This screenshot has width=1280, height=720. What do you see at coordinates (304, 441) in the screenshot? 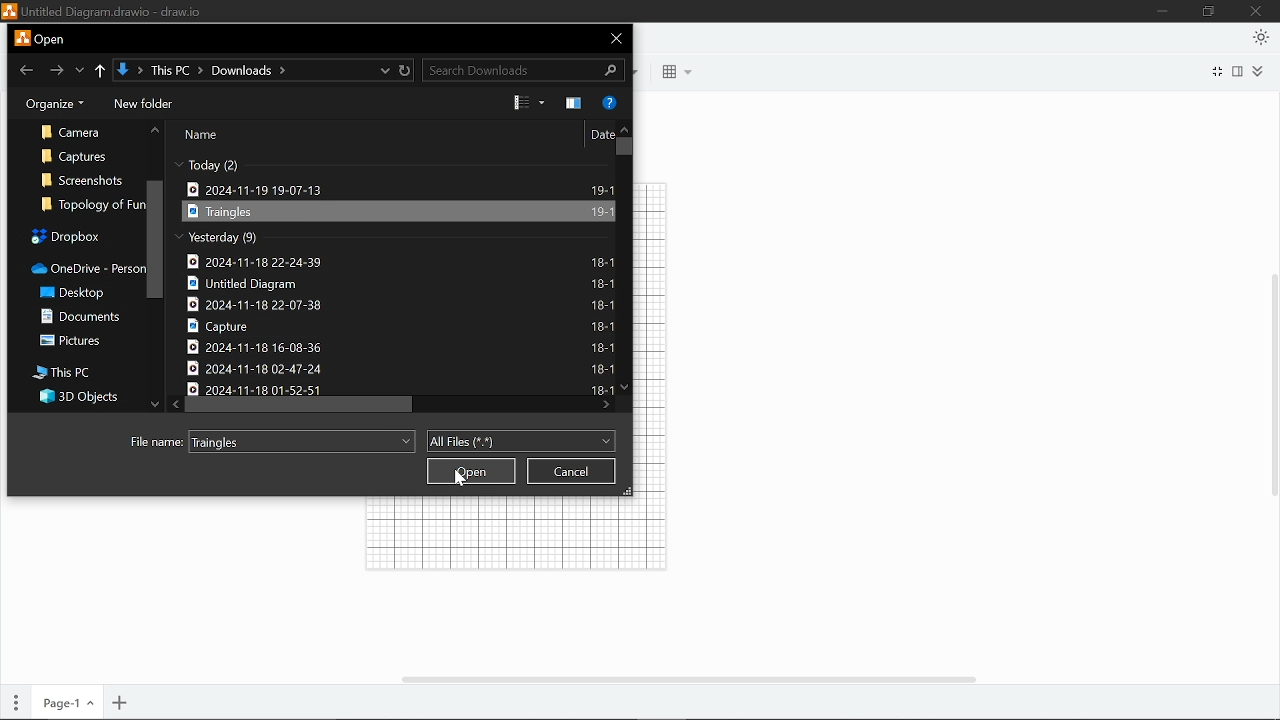
I see `Traingles` at bounding box center [304, 441].